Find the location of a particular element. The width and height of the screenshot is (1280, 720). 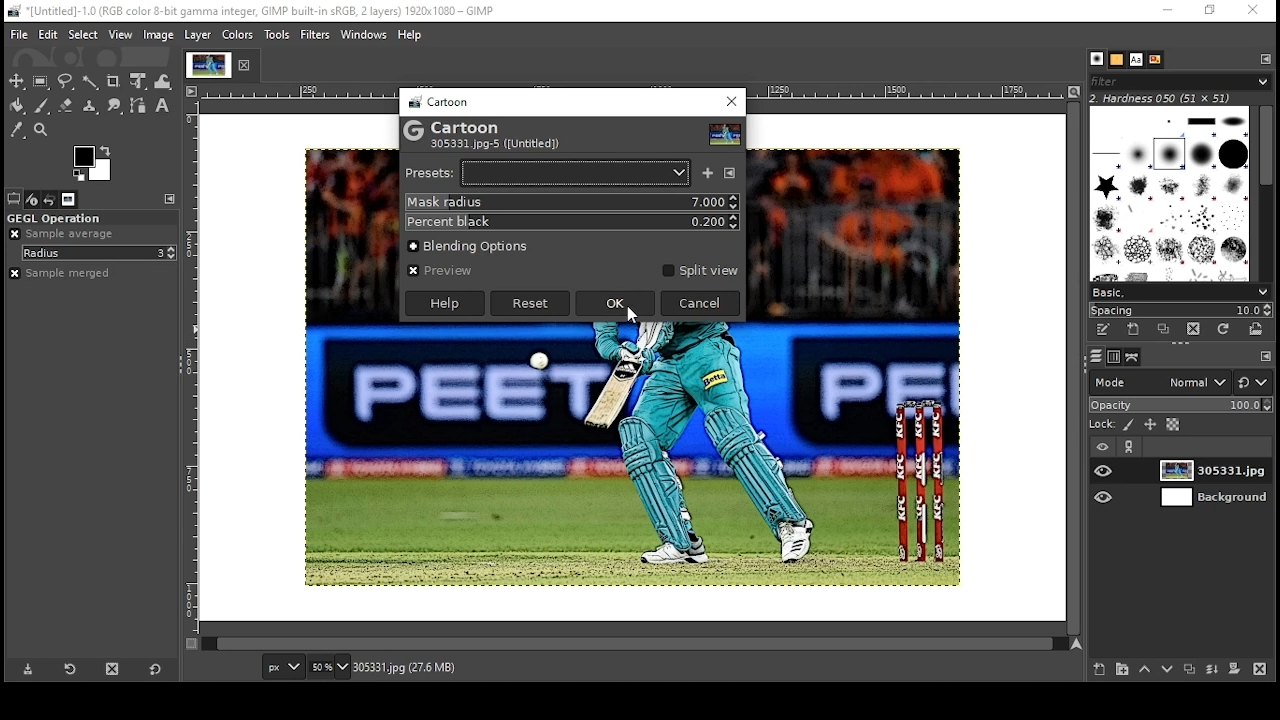

filters is located at coordinates (315, 35).